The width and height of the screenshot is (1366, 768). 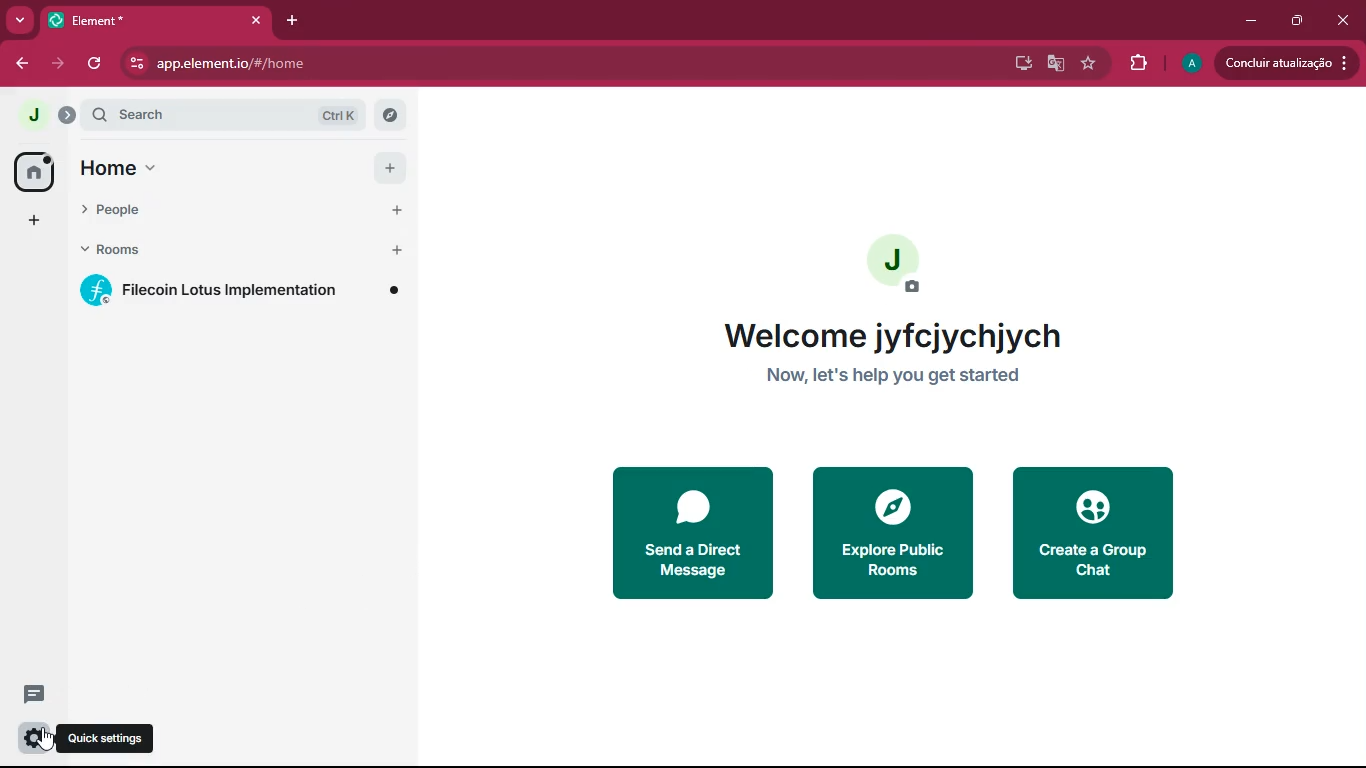 What do you see at coordinates (1139, 64) in the screenshot?
I see `extensions` at bounding box center [1139, 64].